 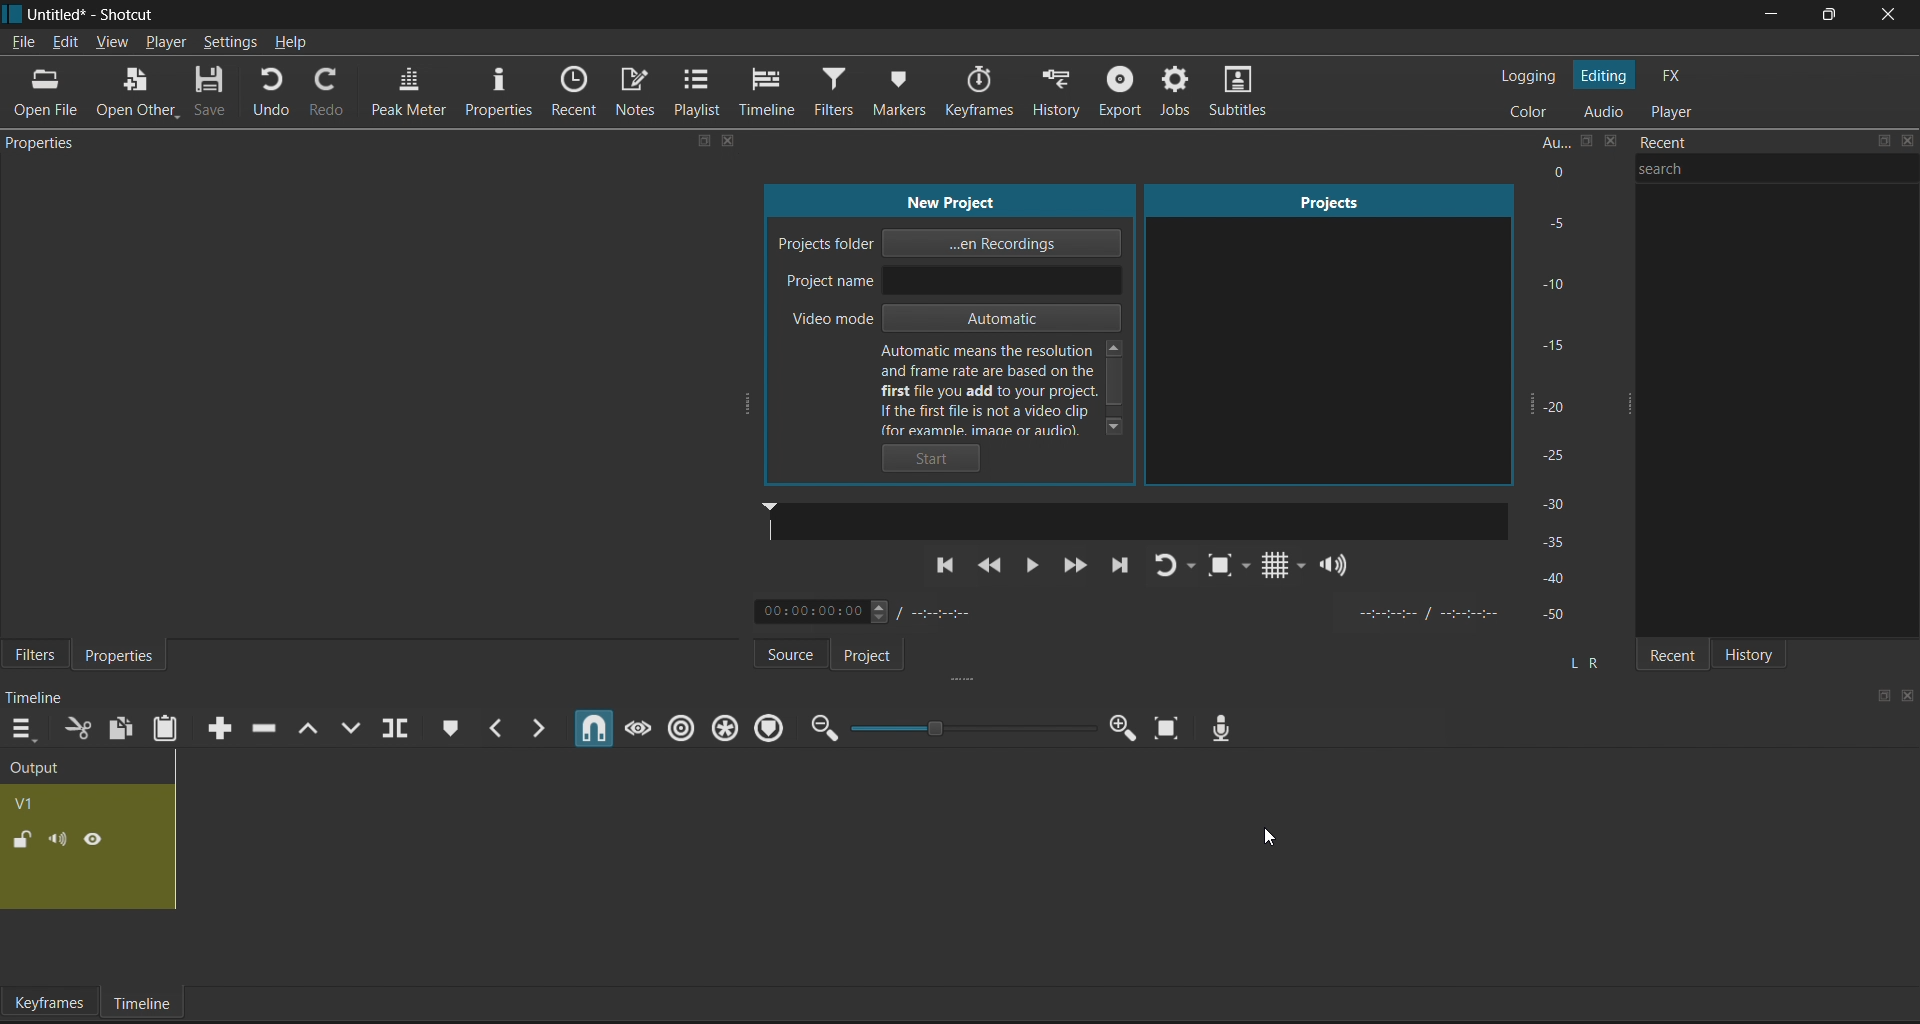 What do you see at coordinates (281, 94) in the screenshot?
I see `Undo` at bounding box center [281, 94].